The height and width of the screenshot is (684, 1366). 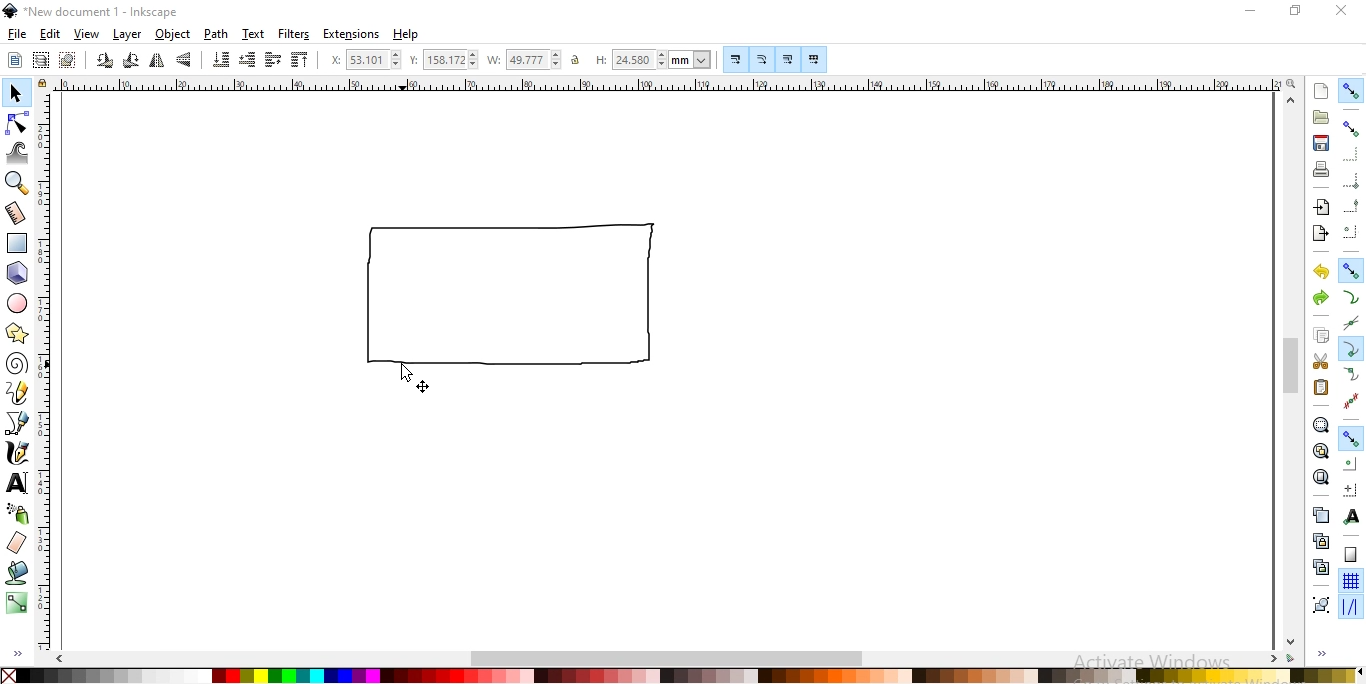 What do you see at coordinates (406, 371) in the screenshot?
I see `cursor` at bounding box center [406, 371].